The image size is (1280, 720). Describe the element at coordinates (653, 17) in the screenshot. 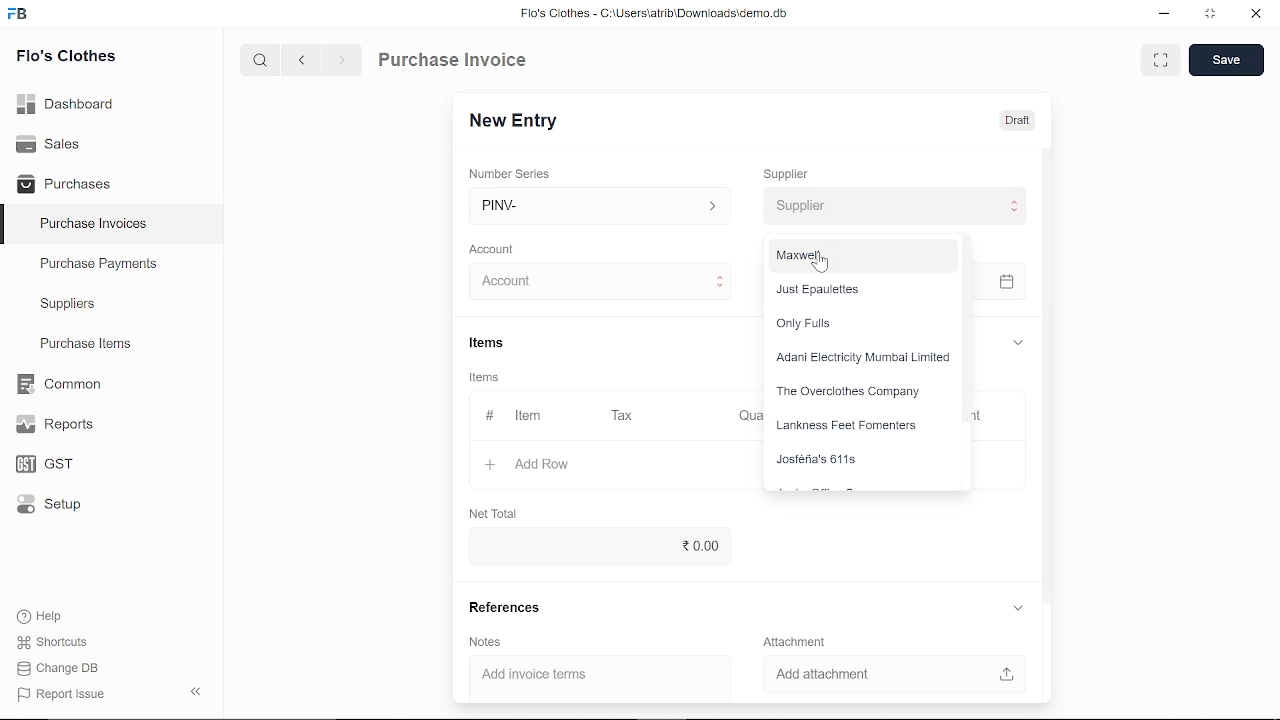

I see `Flo's Clothes - C:\Users\alrib\Downioads'cemo.db.` at that location.